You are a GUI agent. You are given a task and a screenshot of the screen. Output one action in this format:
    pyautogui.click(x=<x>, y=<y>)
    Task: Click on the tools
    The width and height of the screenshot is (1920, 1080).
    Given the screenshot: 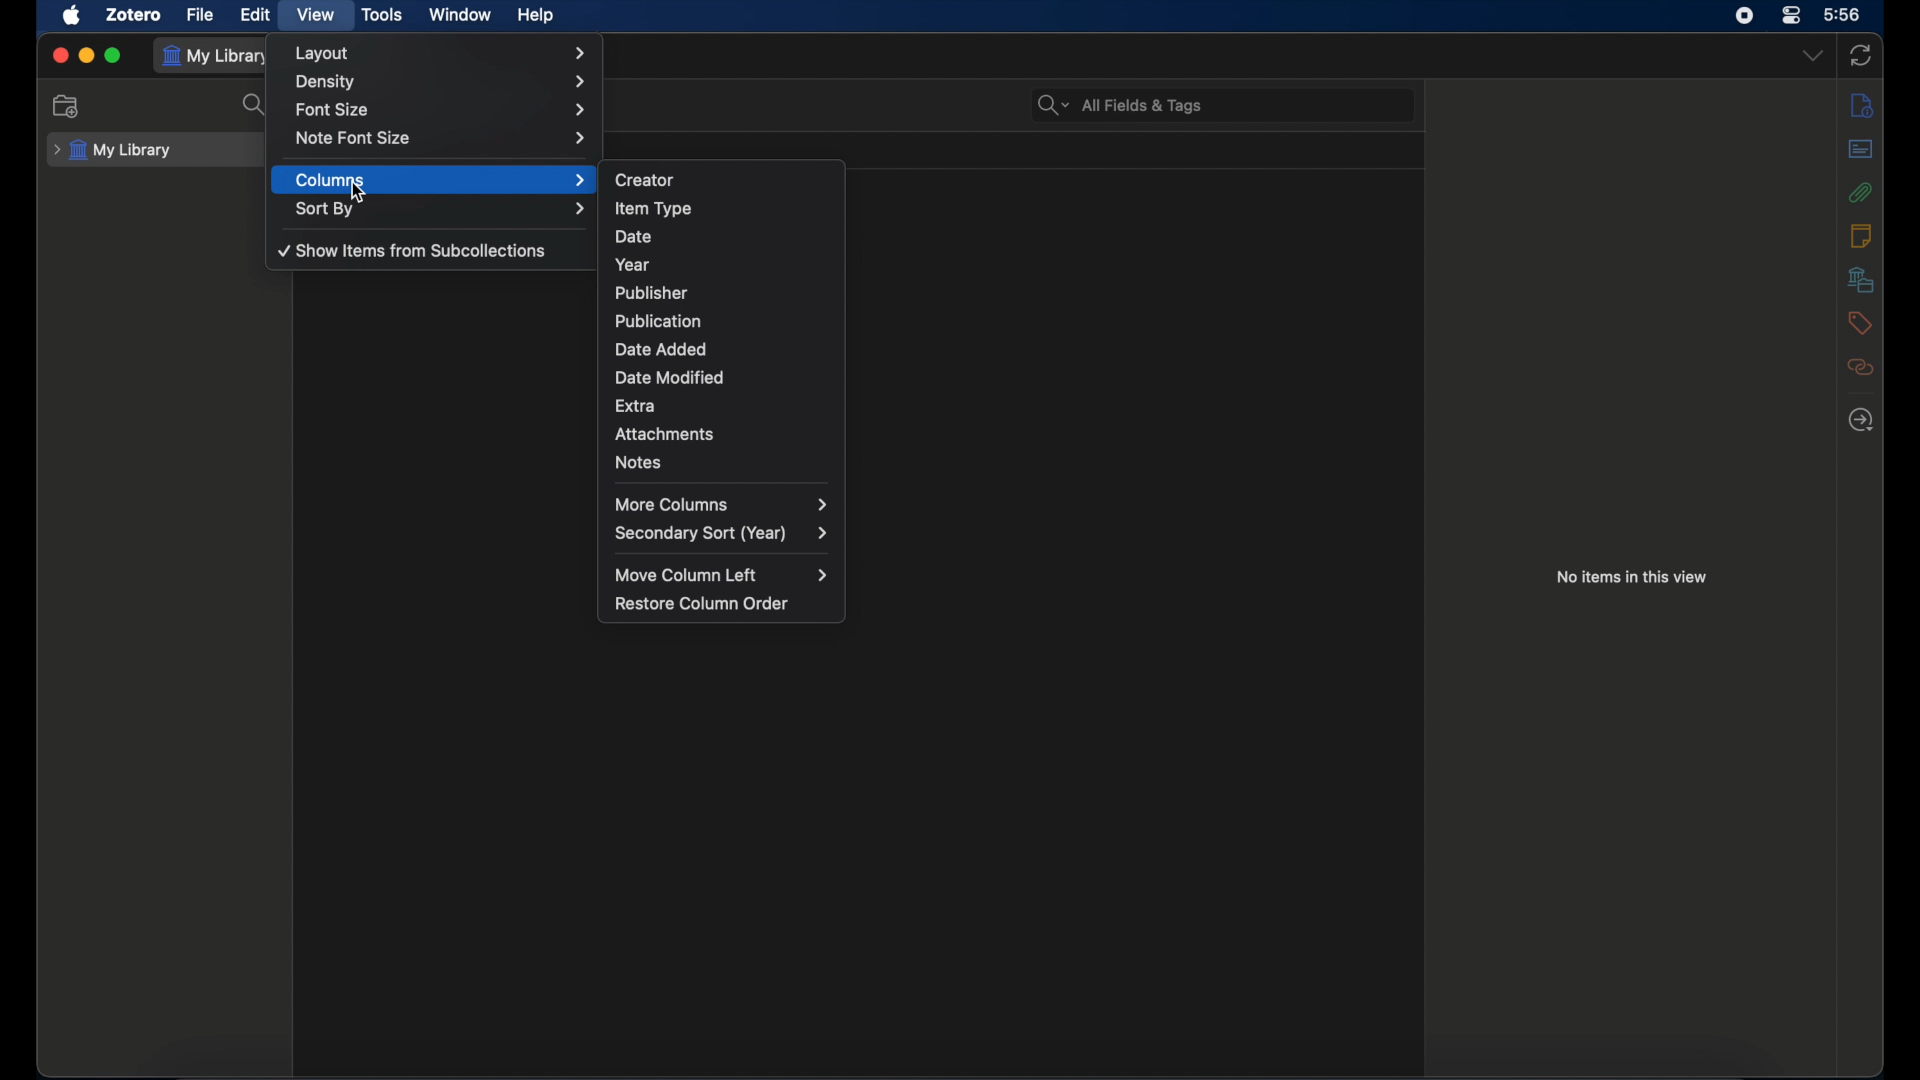 What is the action you would take?
    pyautogui.click(x=382, y=14)
    